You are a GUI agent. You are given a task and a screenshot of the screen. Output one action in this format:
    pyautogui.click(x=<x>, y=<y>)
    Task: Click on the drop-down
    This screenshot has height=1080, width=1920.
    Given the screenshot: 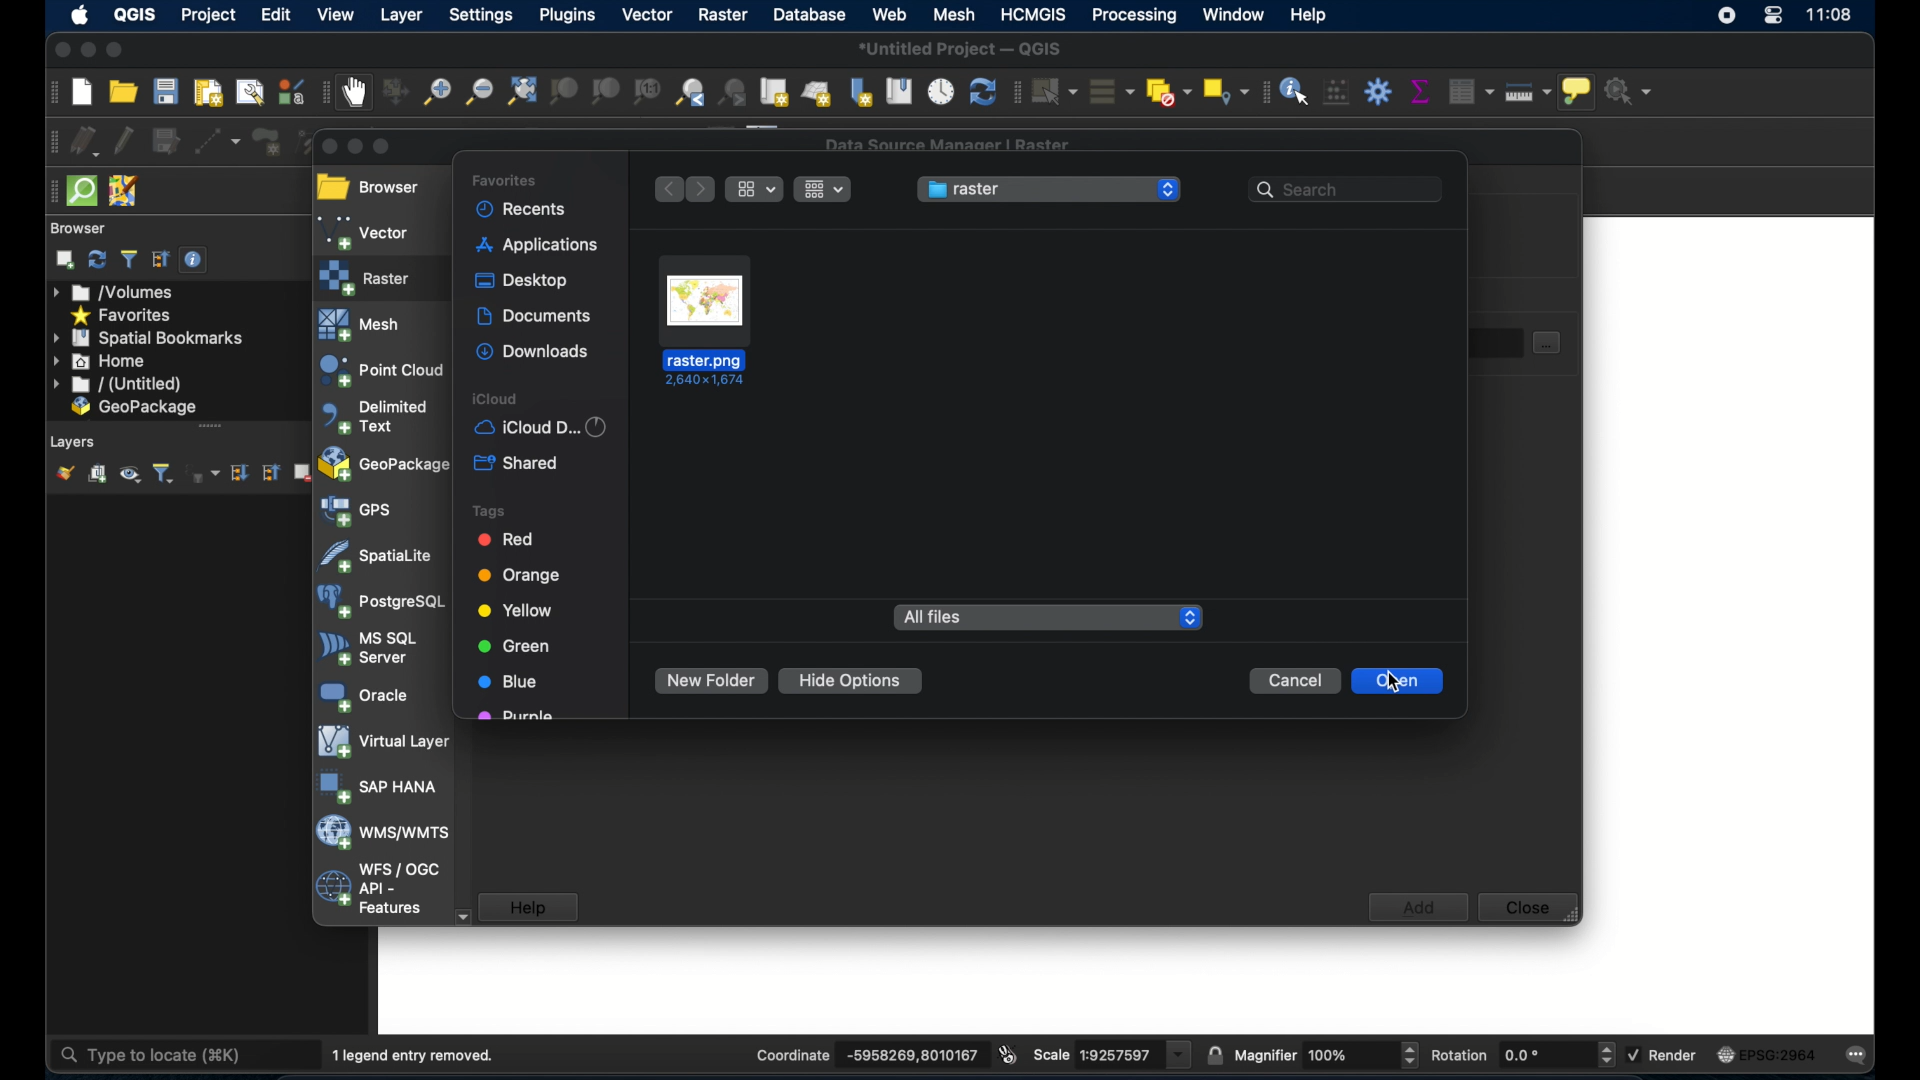 What is the action you would take?
    pyautogui.click(x=827, y=189)
    